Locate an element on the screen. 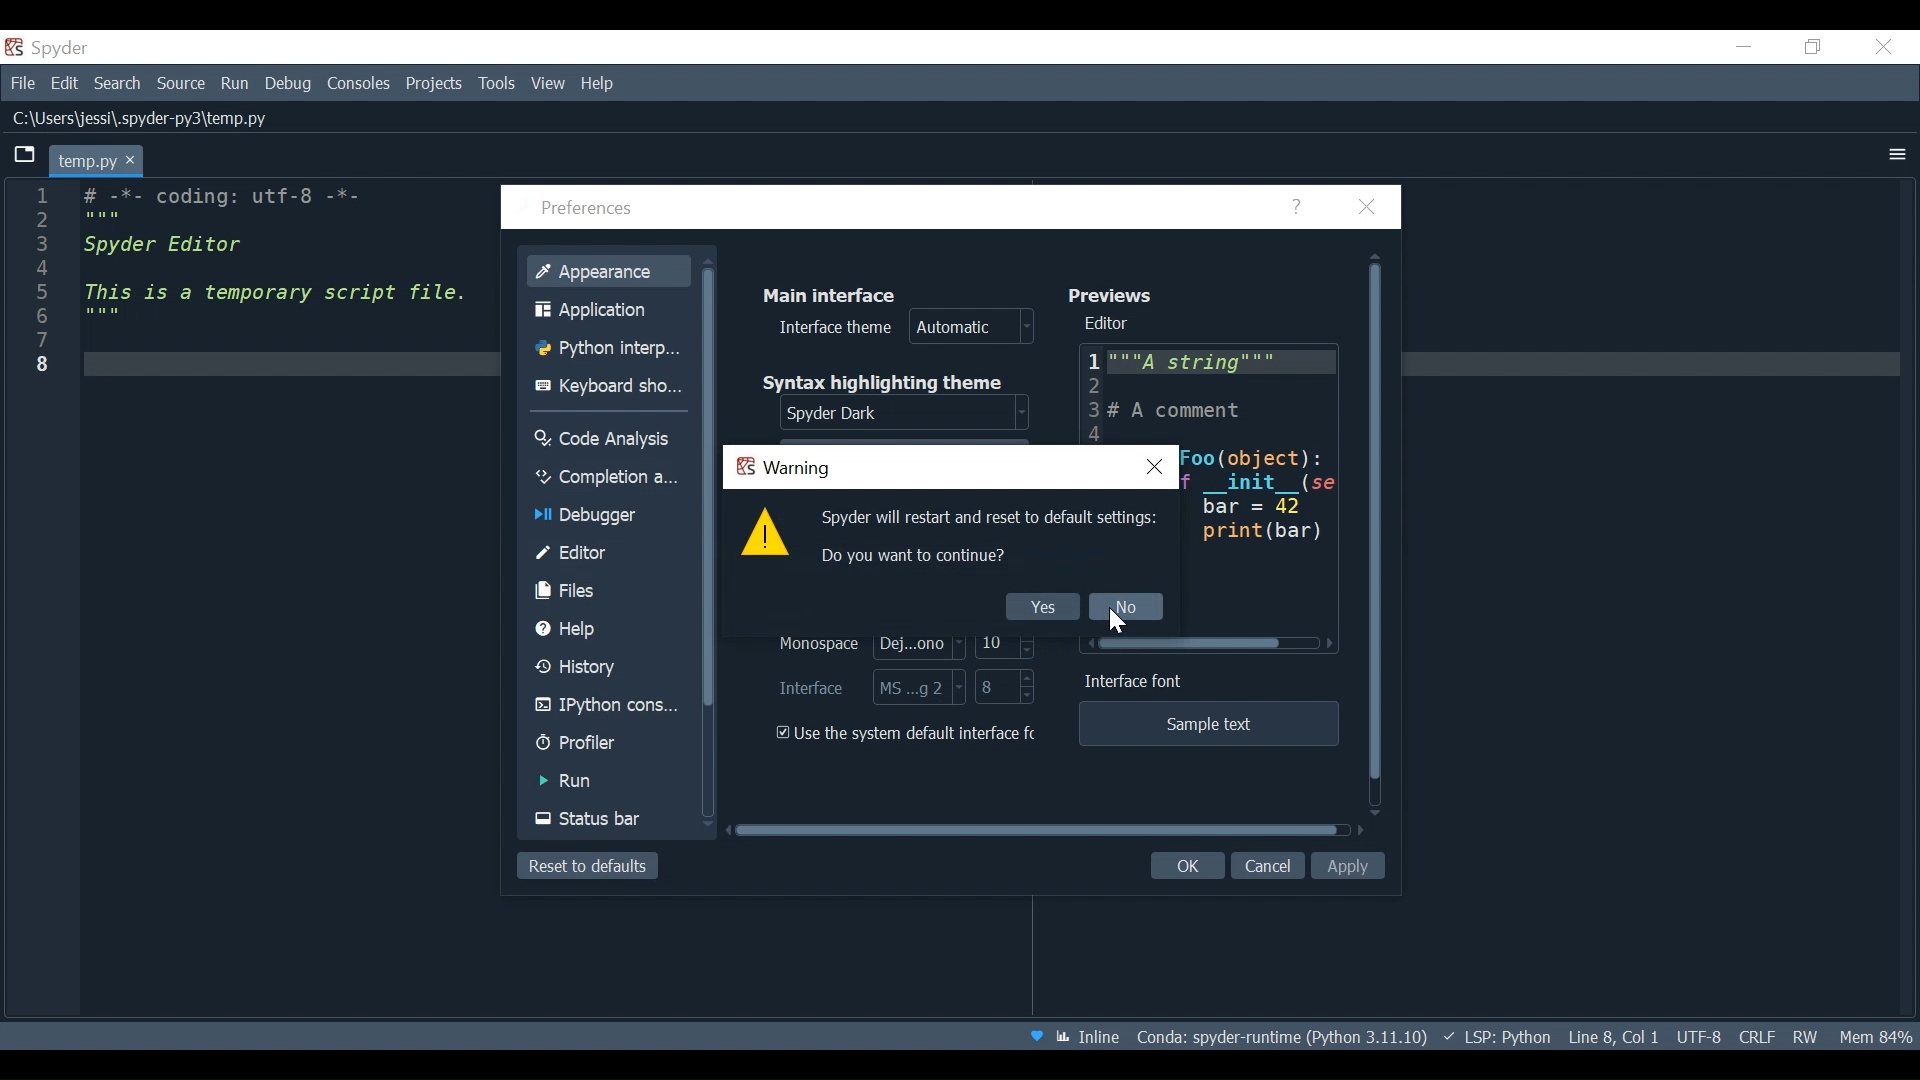 The image size is (1920, 1080). Minimize is located at coordinates (1745, 46).